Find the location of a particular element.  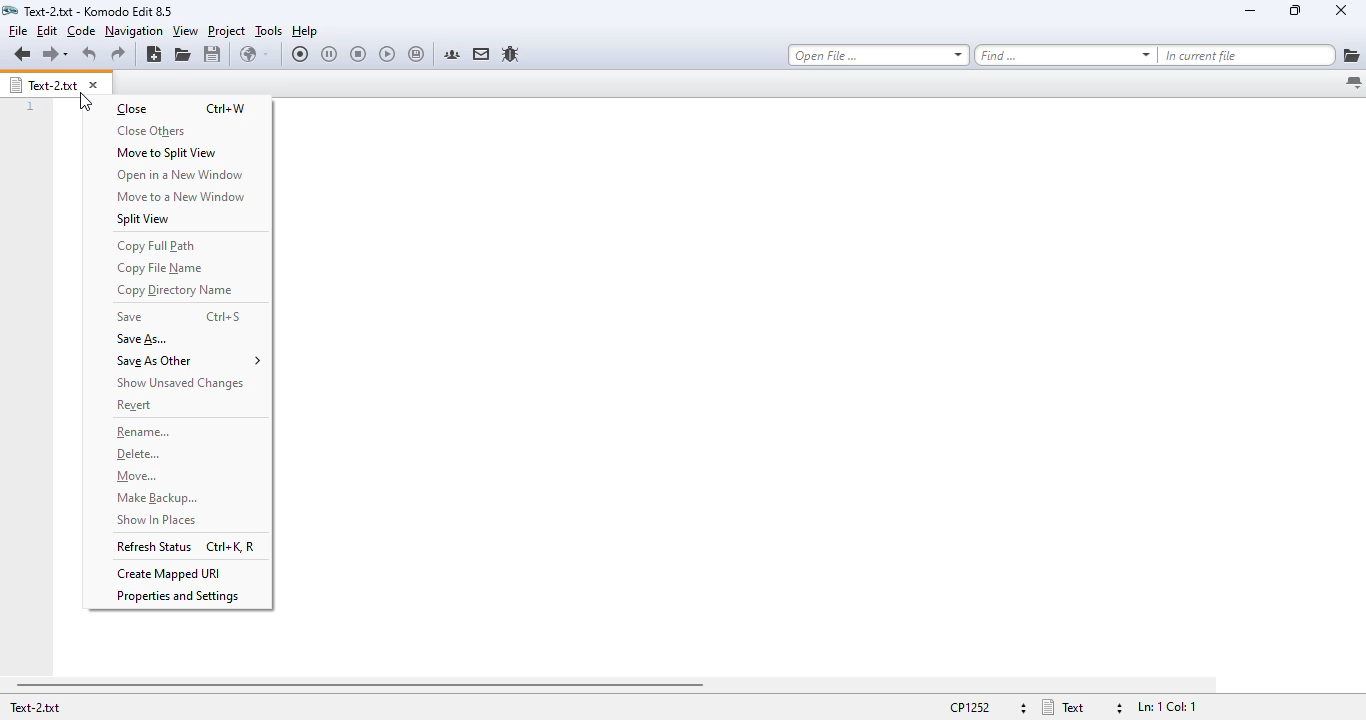

show in places is located at coordinates (157, 520).